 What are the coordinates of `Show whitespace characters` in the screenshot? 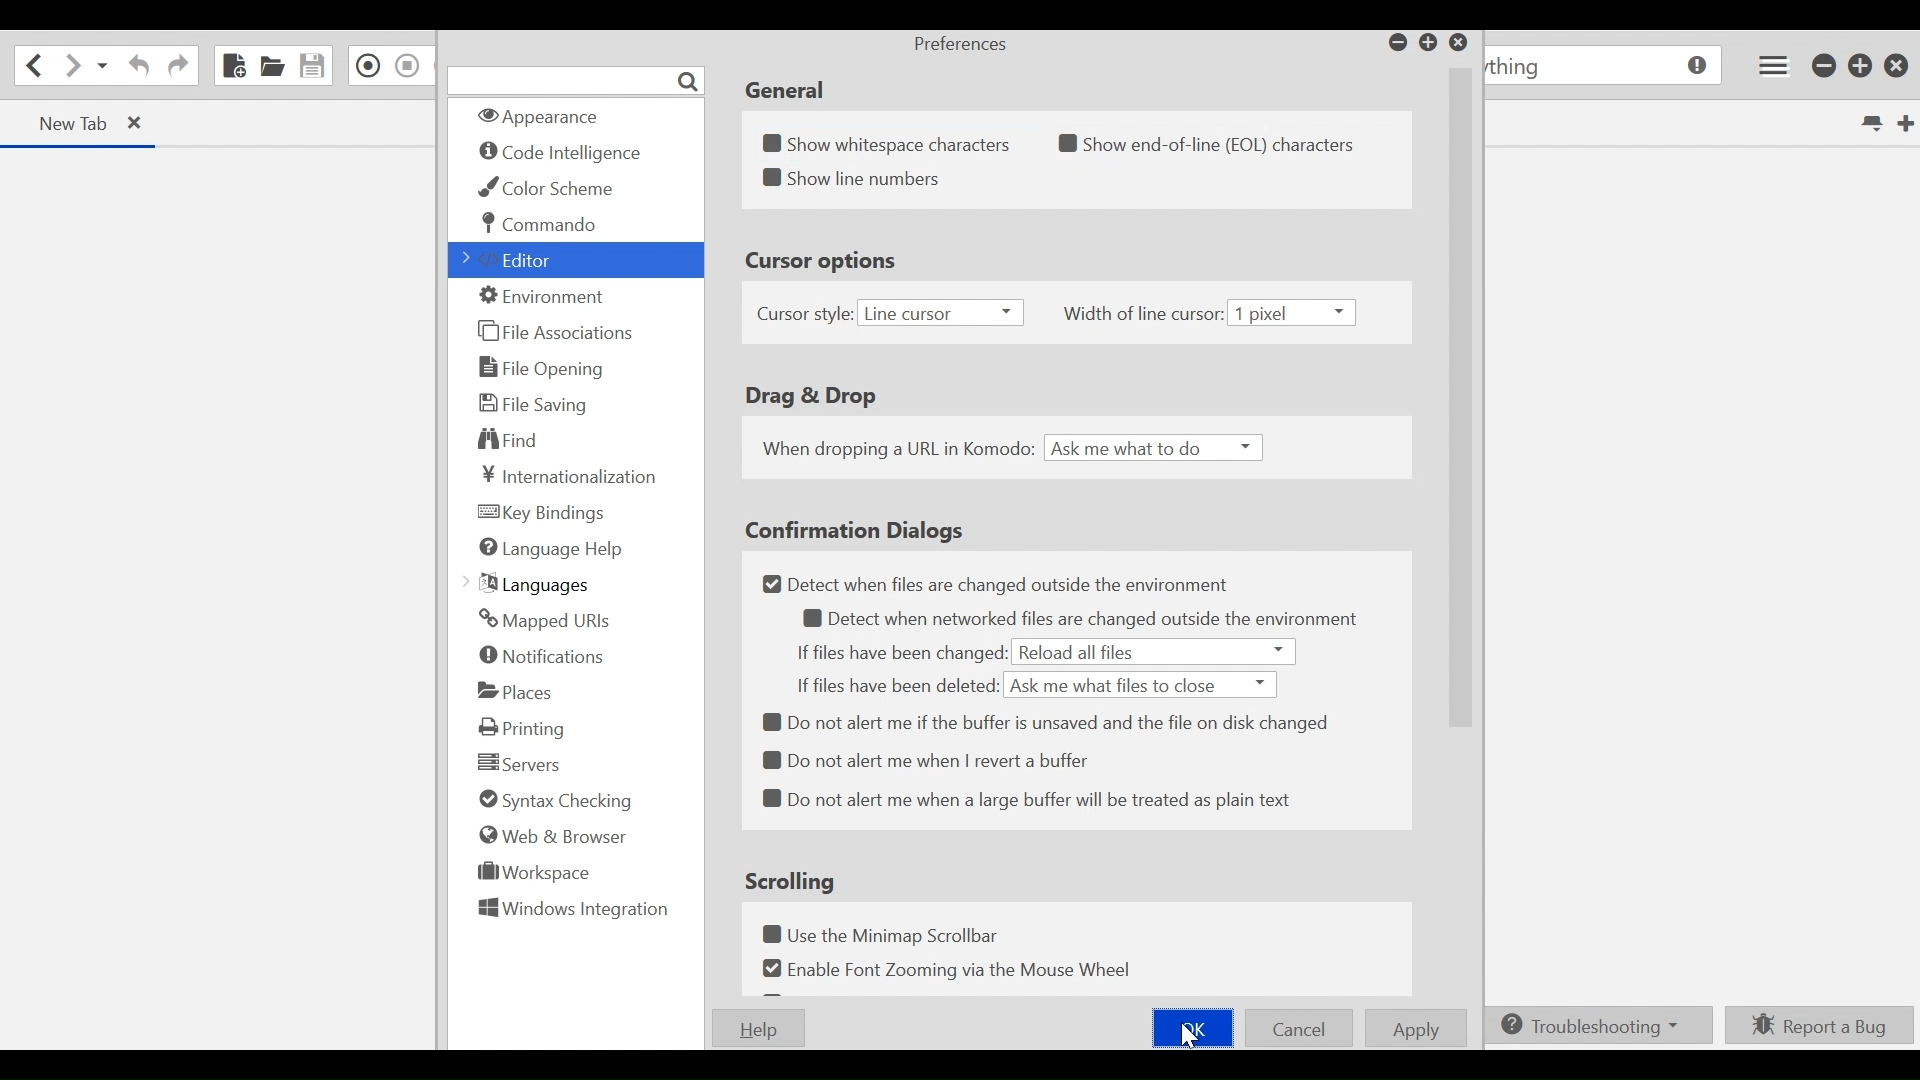 It's located at (890, 139).